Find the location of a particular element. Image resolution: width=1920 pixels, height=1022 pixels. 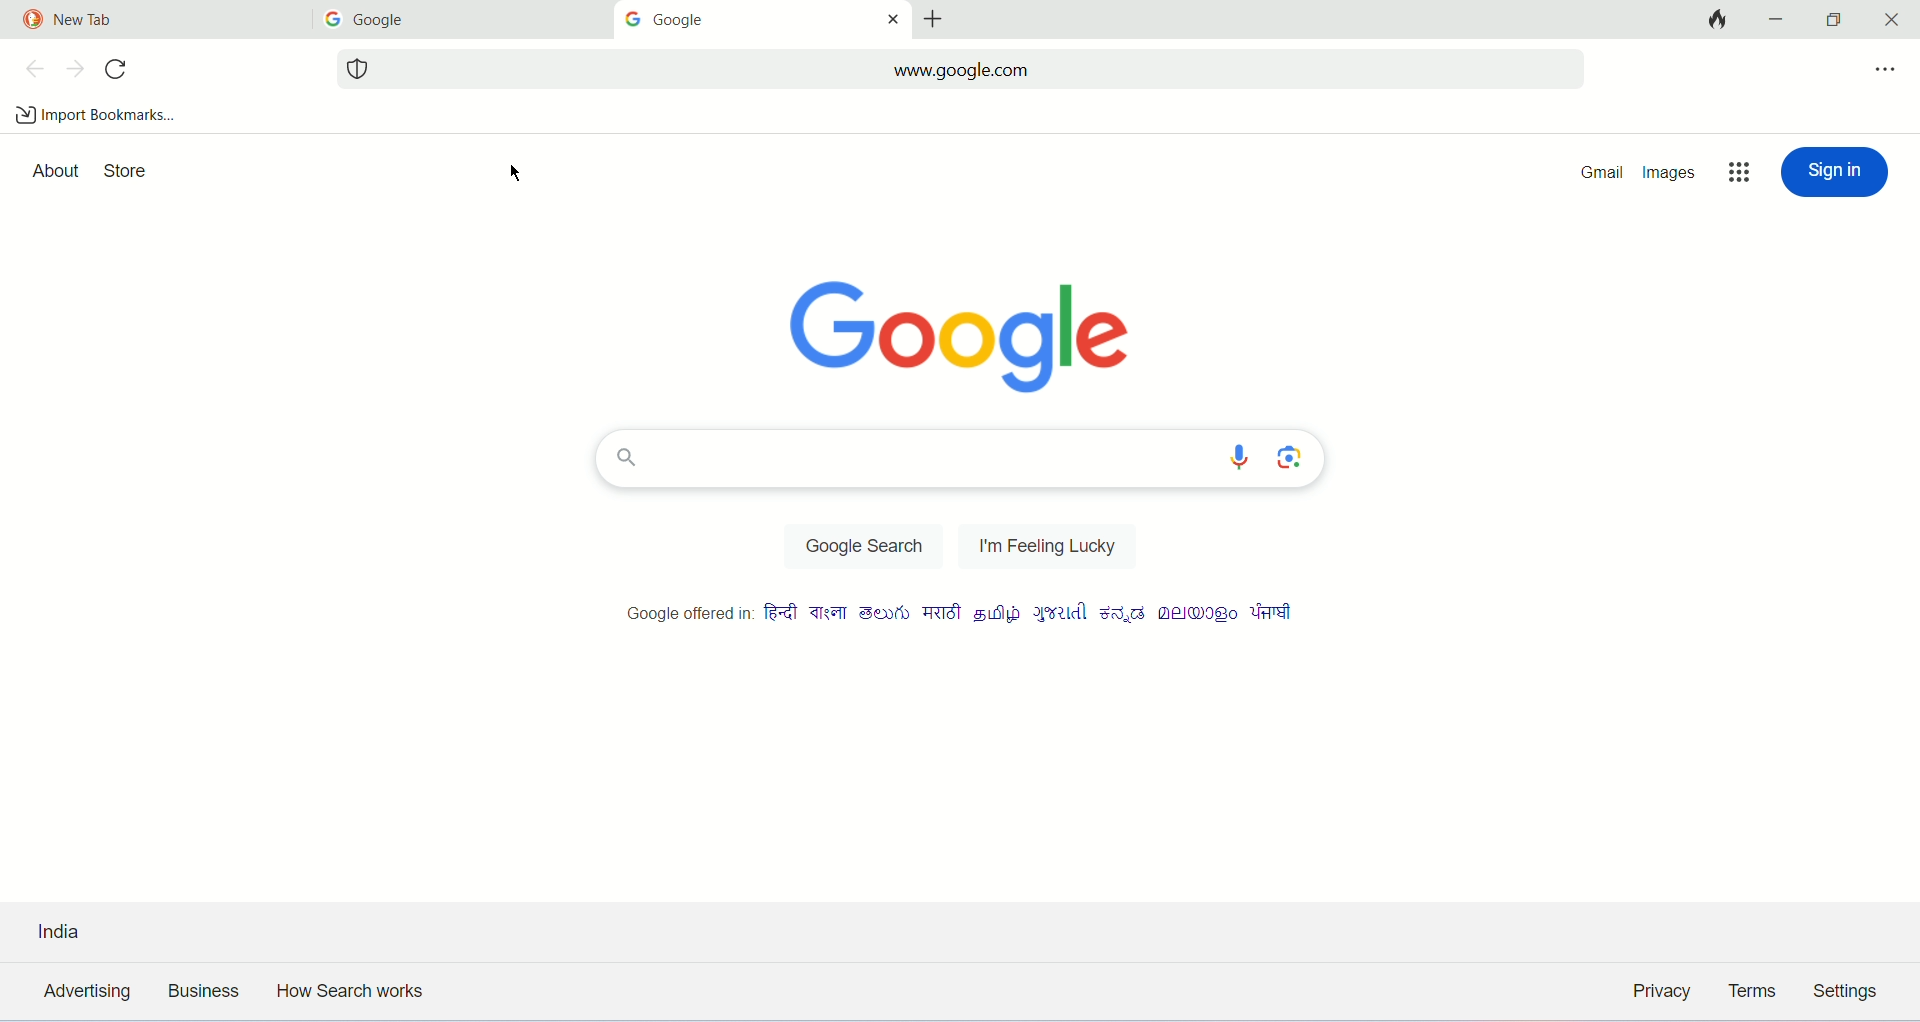

next is located at coordinates (73, 70).